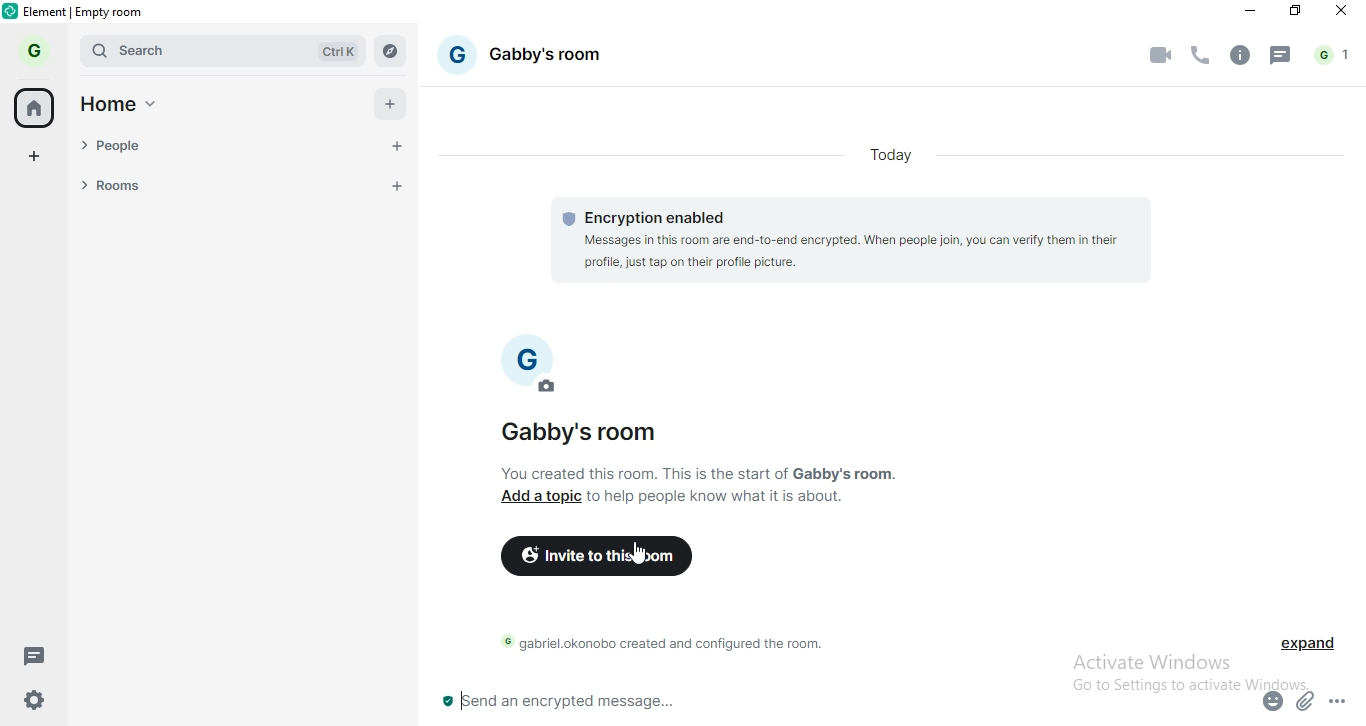 The image size is (1366, 726). What do you see at coordinates (860, 239) in the screenshot?
I see `encryption needed` at bounding box center [860, 239].